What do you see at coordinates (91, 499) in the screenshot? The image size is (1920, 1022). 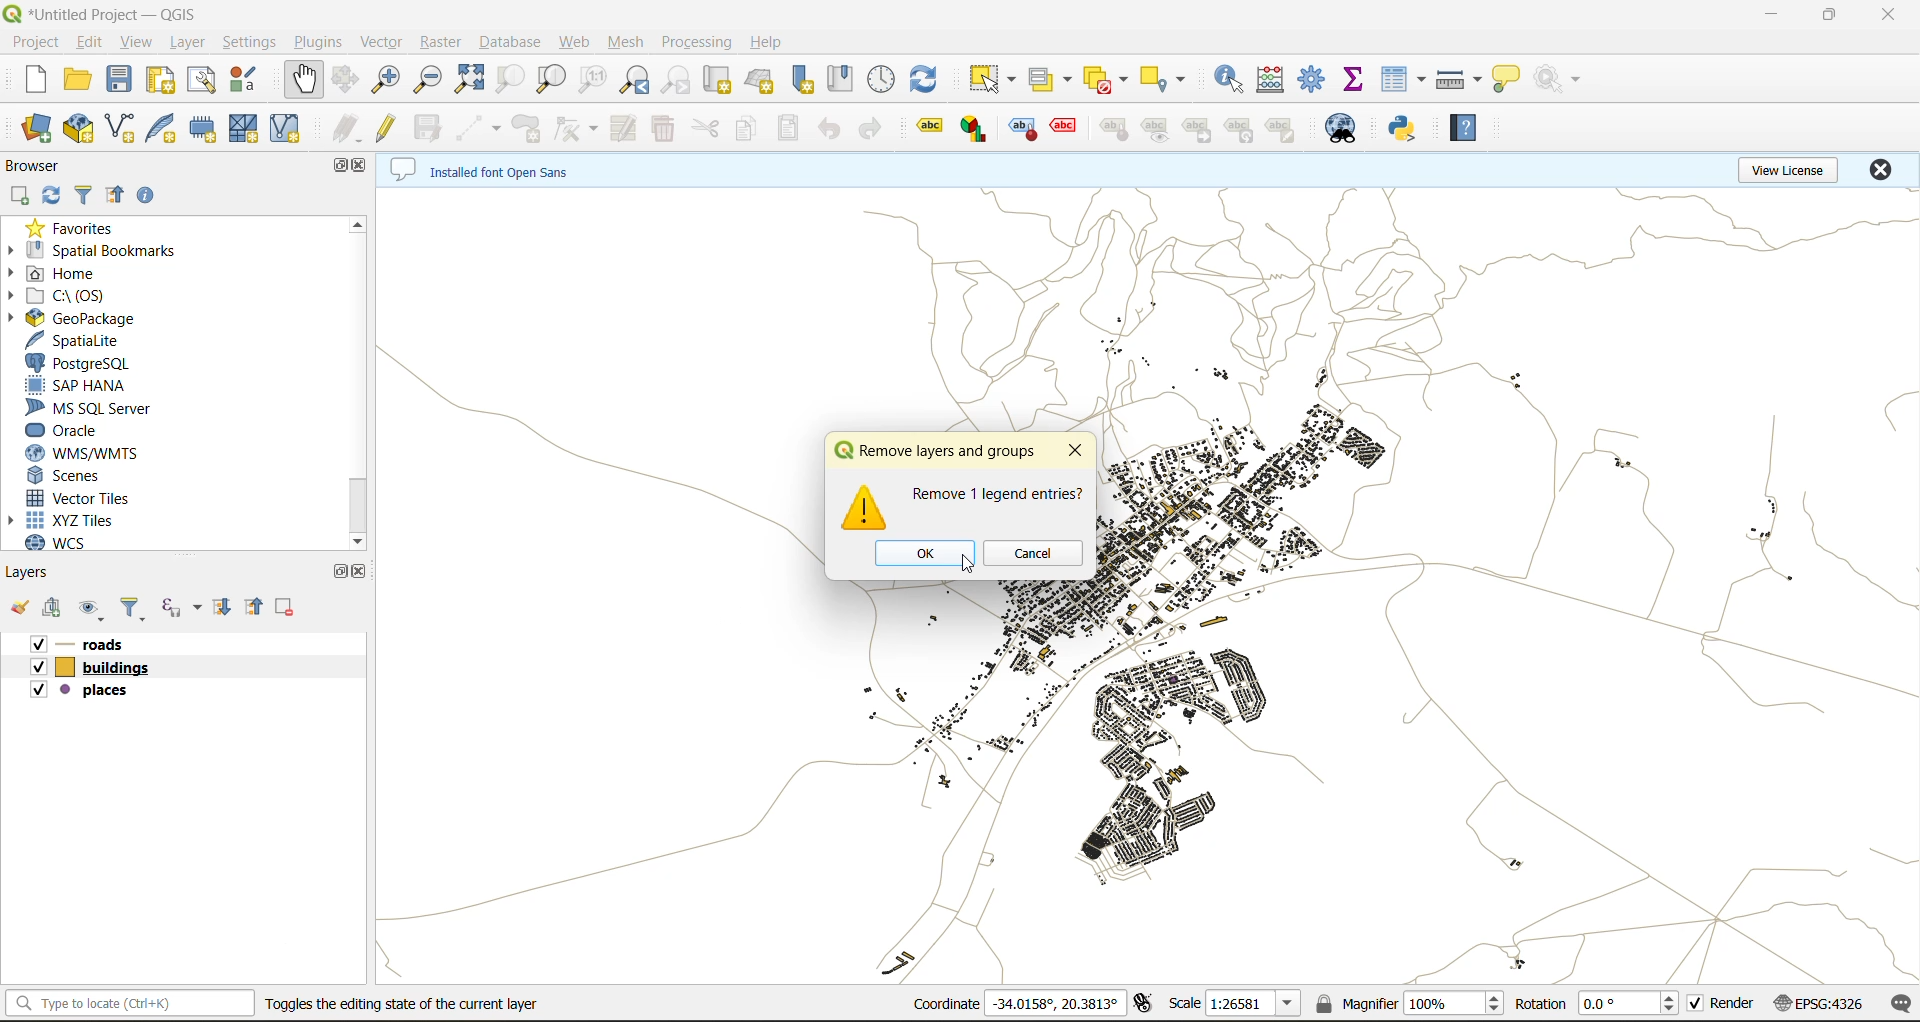 I see `vector tiles` at bounding box center [91, 499].